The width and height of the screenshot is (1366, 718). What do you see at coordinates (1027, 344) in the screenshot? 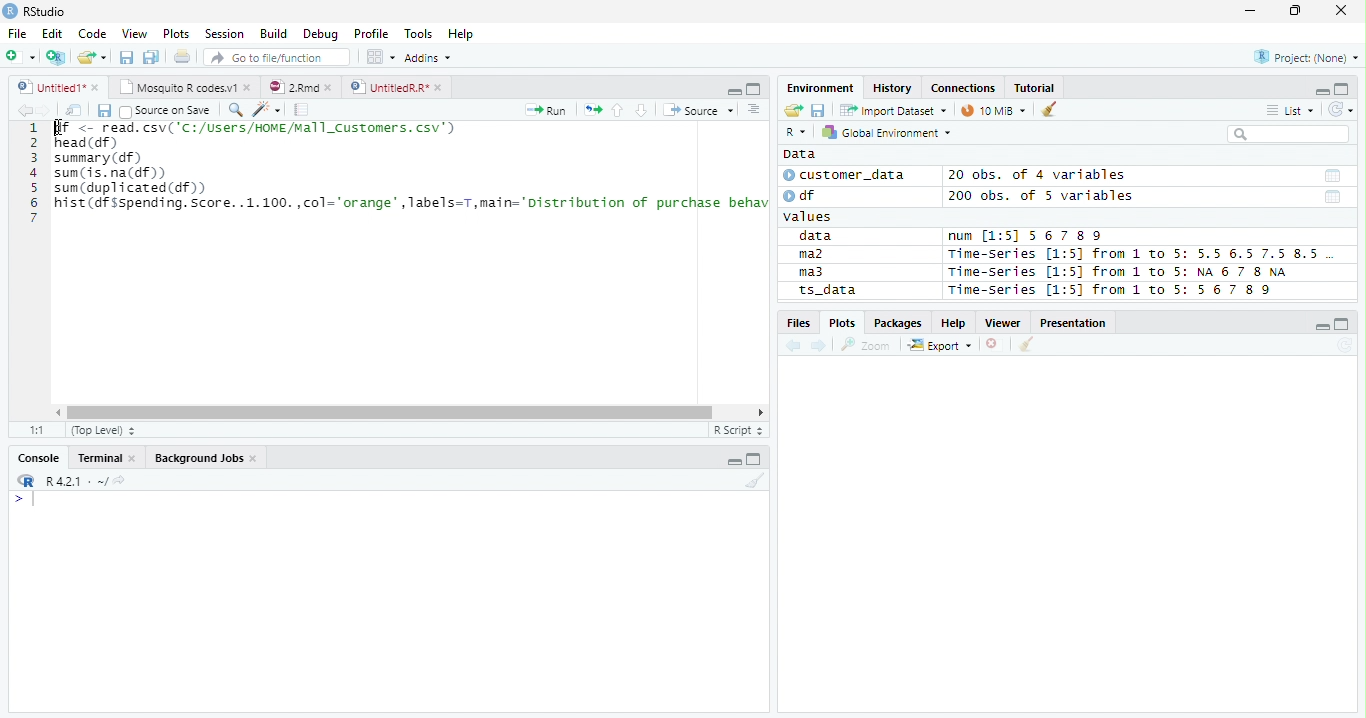
I see `Clean` at bounding box center [1027, 344].